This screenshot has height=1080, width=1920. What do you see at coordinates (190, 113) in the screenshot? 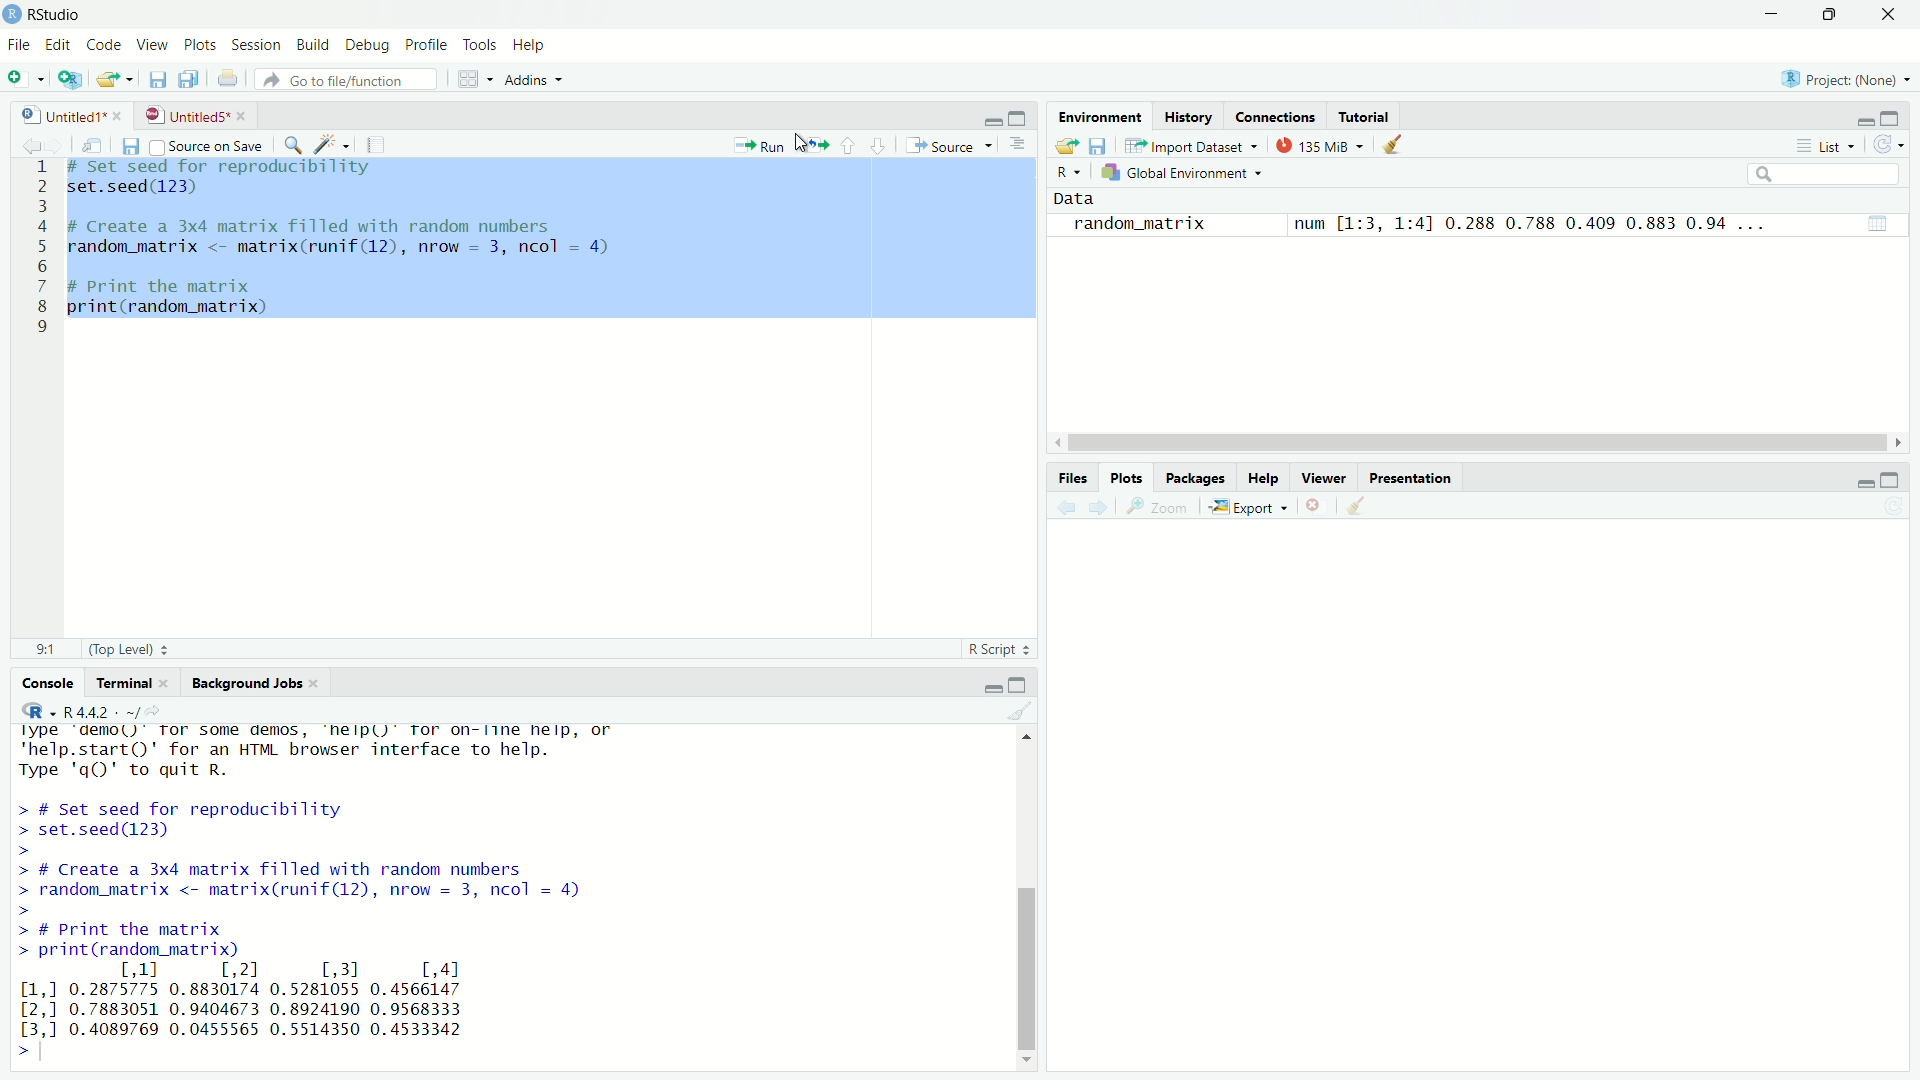
I see `UntitledS*` at bounding box center [190, 113].